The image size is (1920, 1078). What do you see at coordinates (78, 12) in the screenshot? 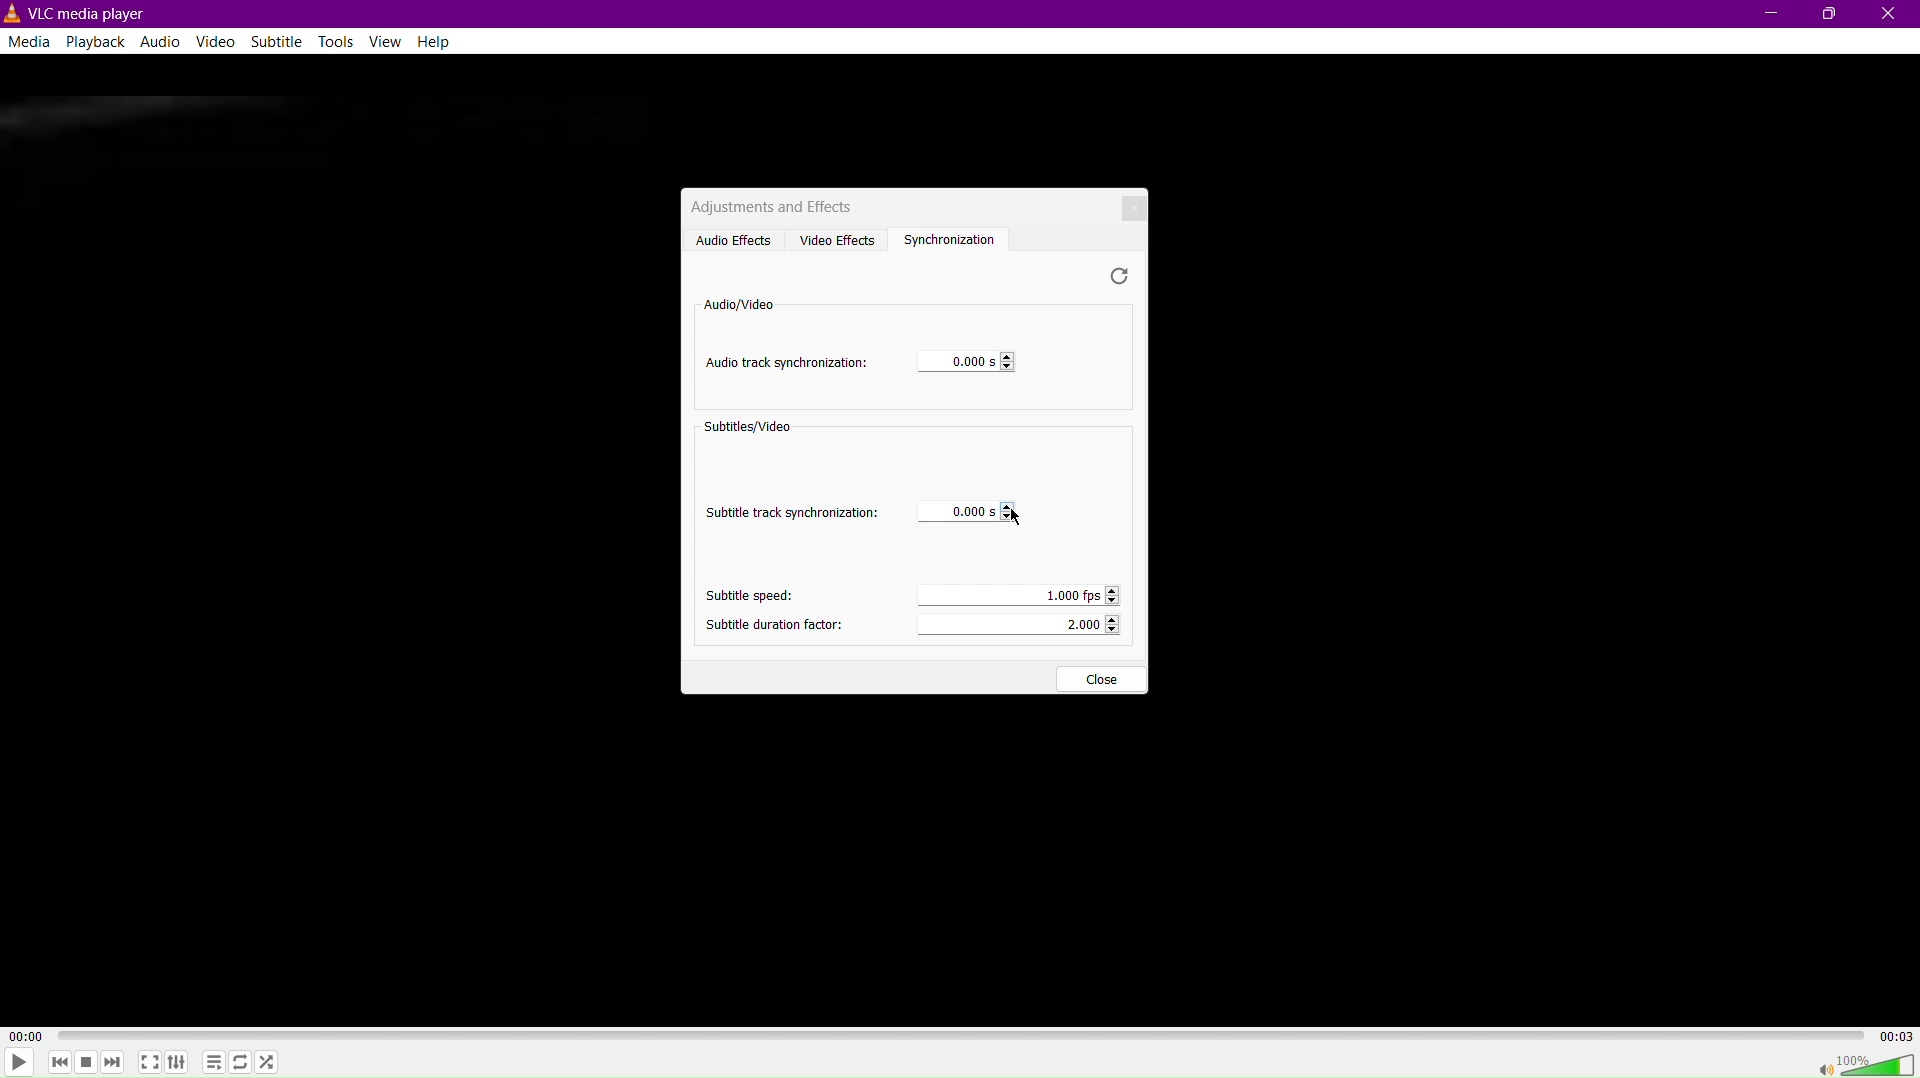
I see `VLC Media player` at bounding box center [78, 12].